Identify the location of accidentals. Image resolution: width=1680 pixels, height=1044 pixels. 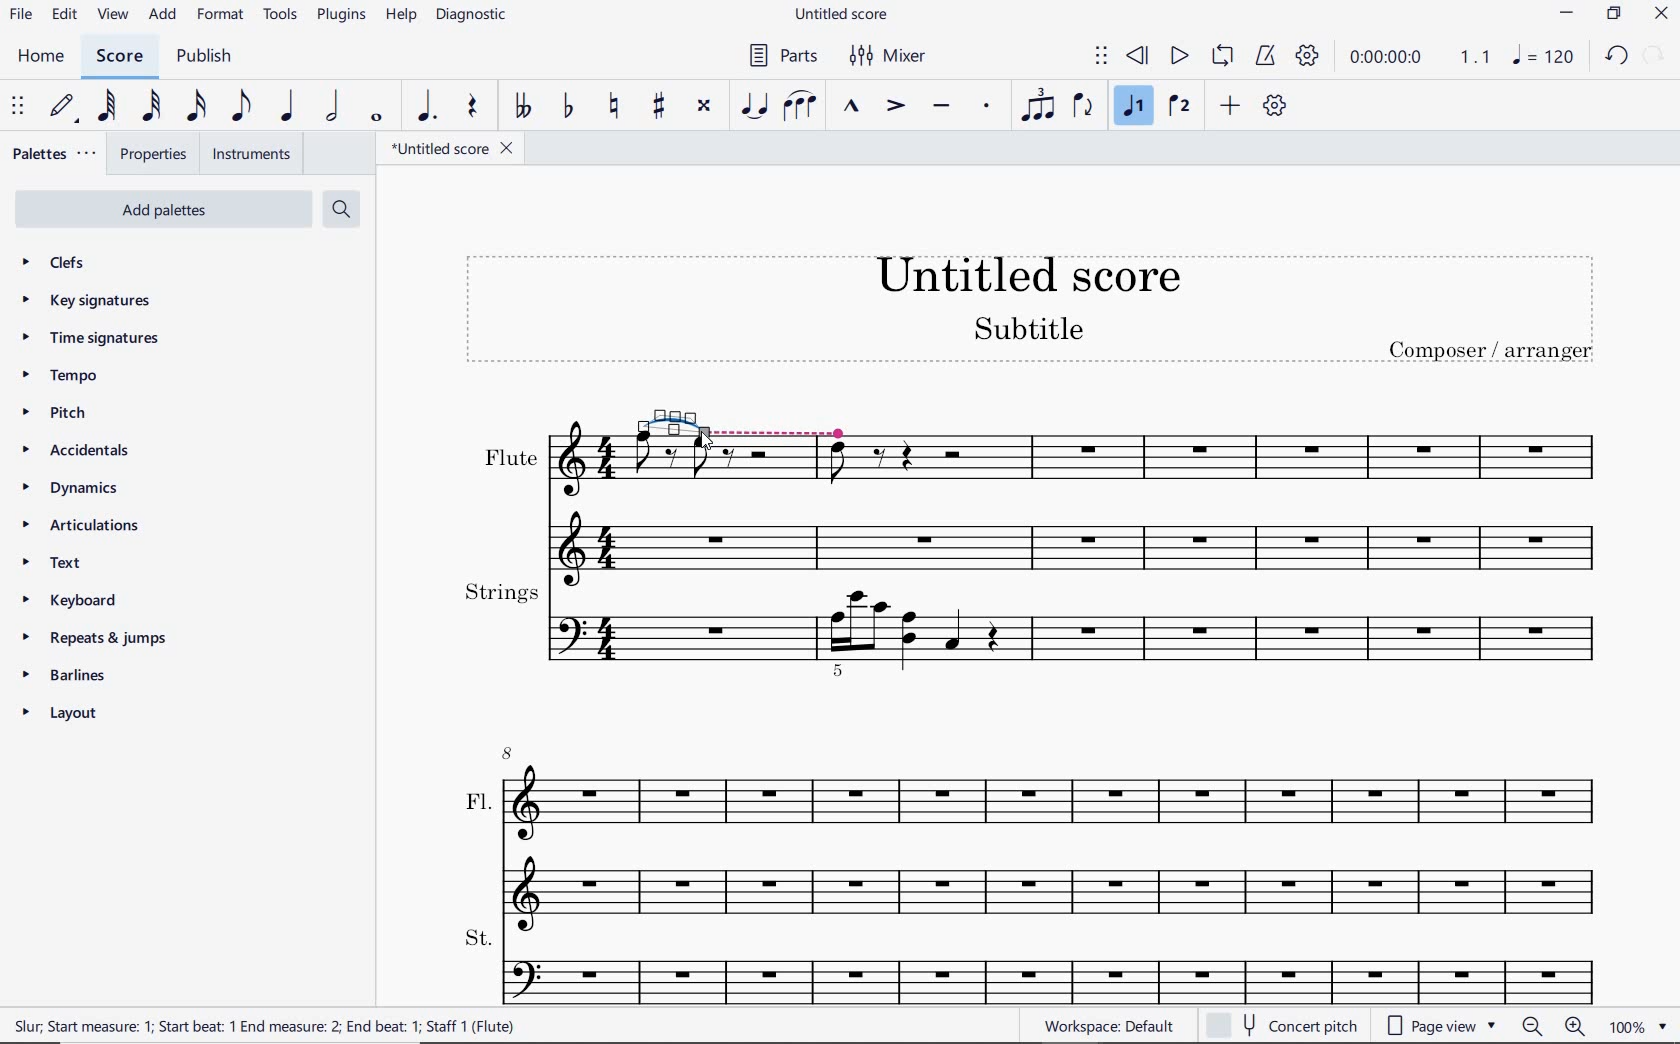
(74, 452).